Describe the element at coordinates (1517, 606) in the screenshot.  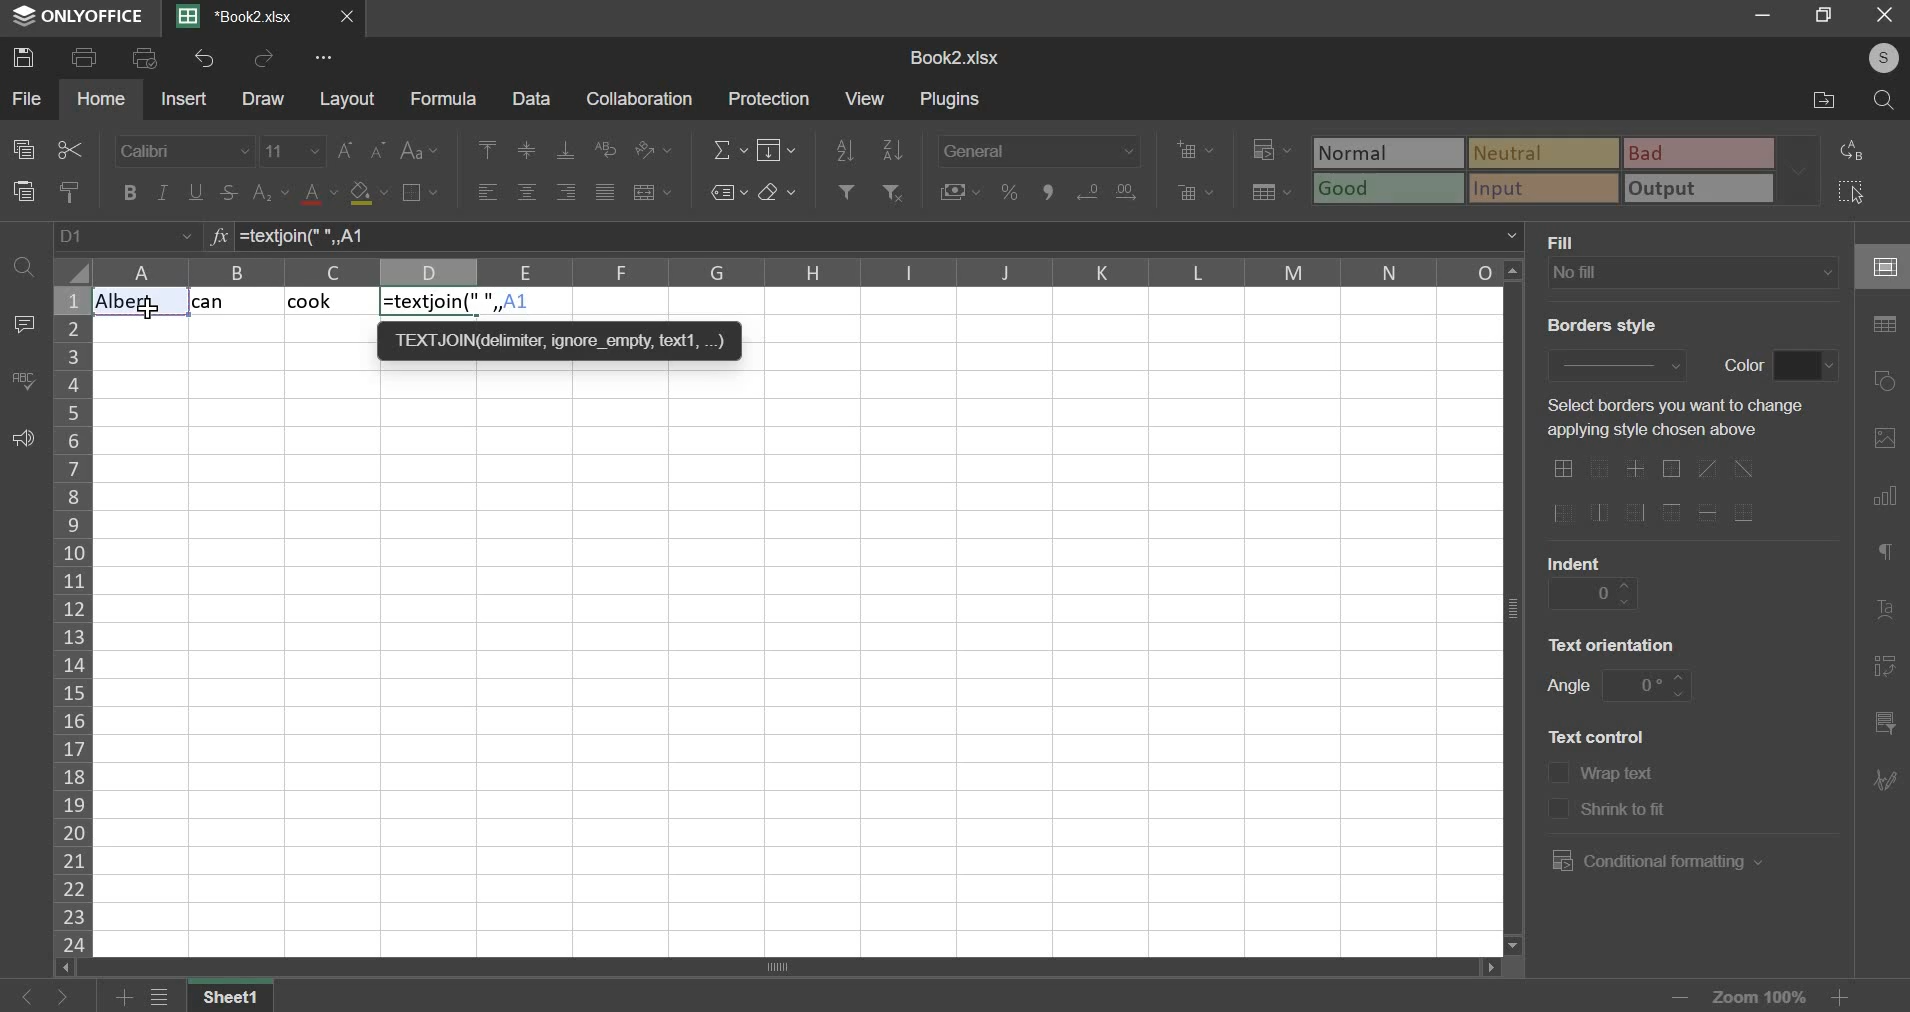
I see `vertical scroll bar` at that location.